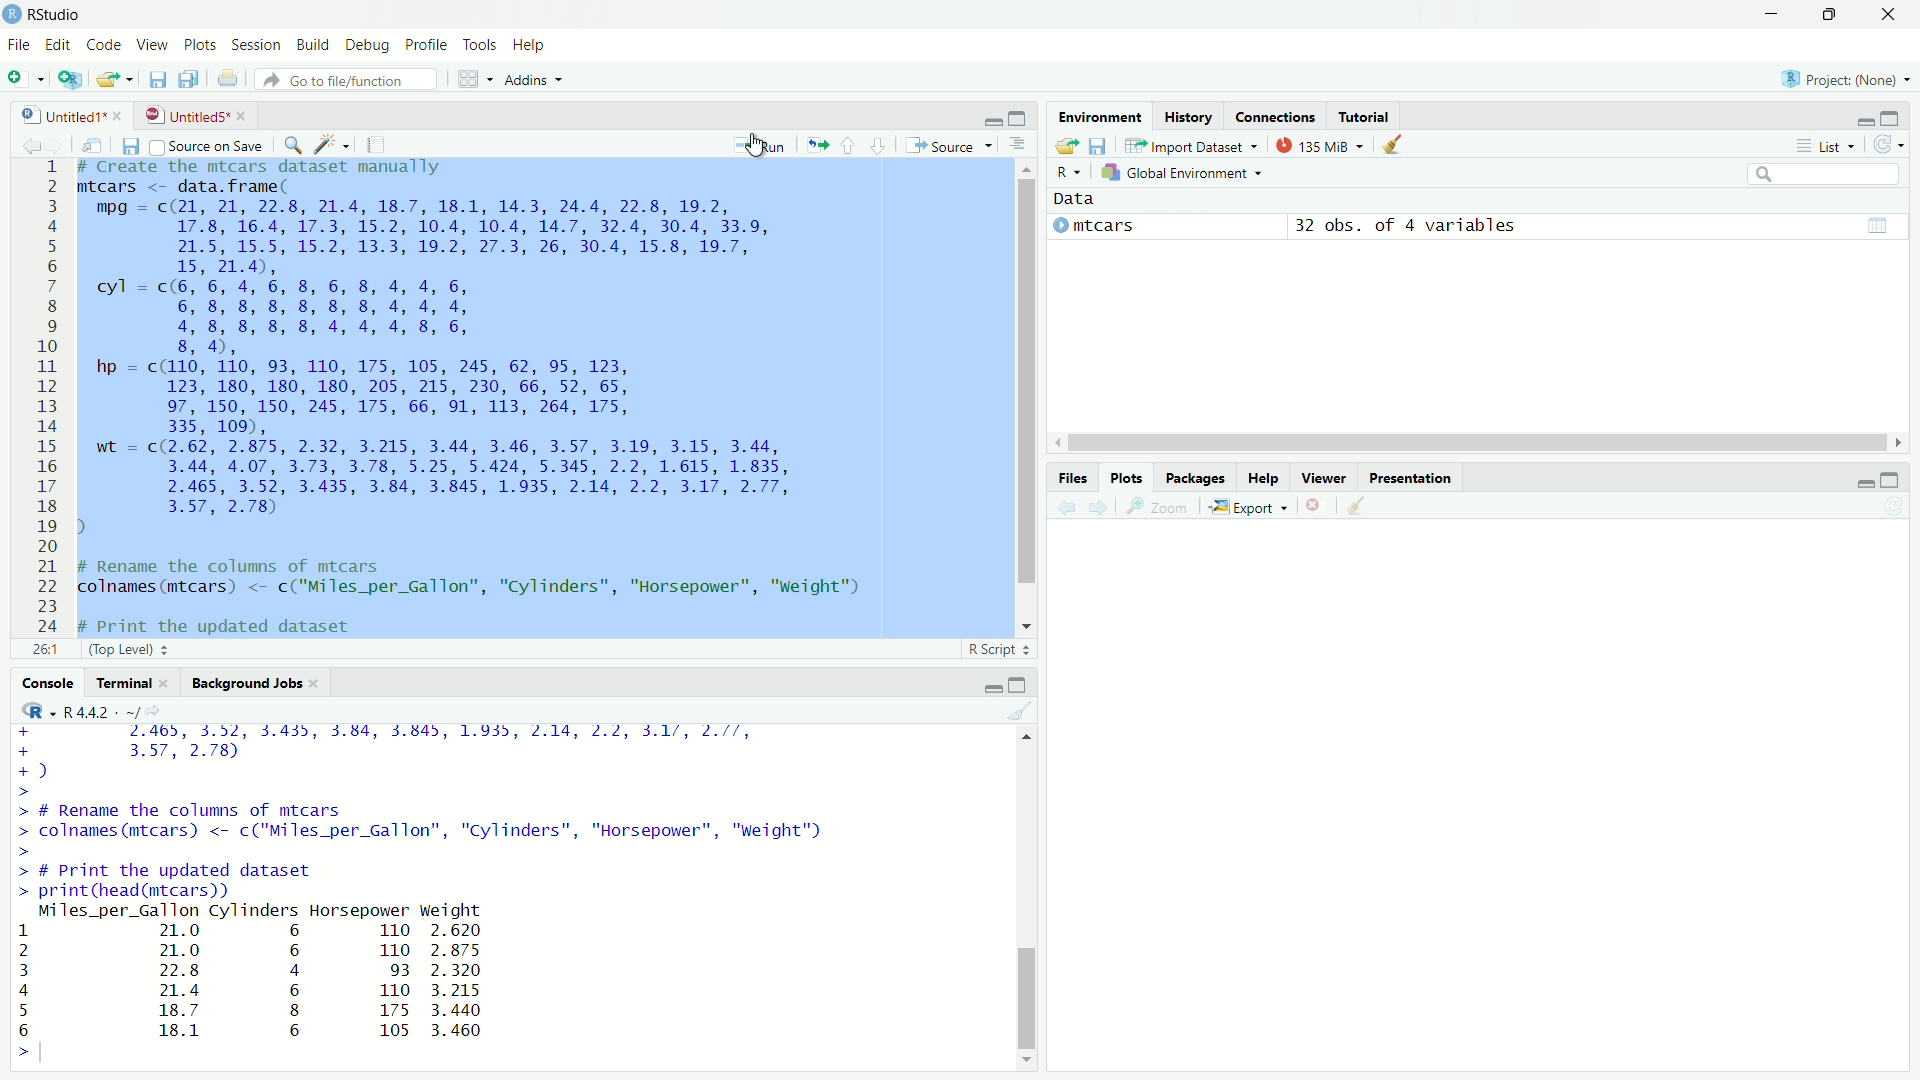  What do you see at coordinates (1856, 117) in the screenshot?
I see `minimise` at bounding box center [1856, 117].